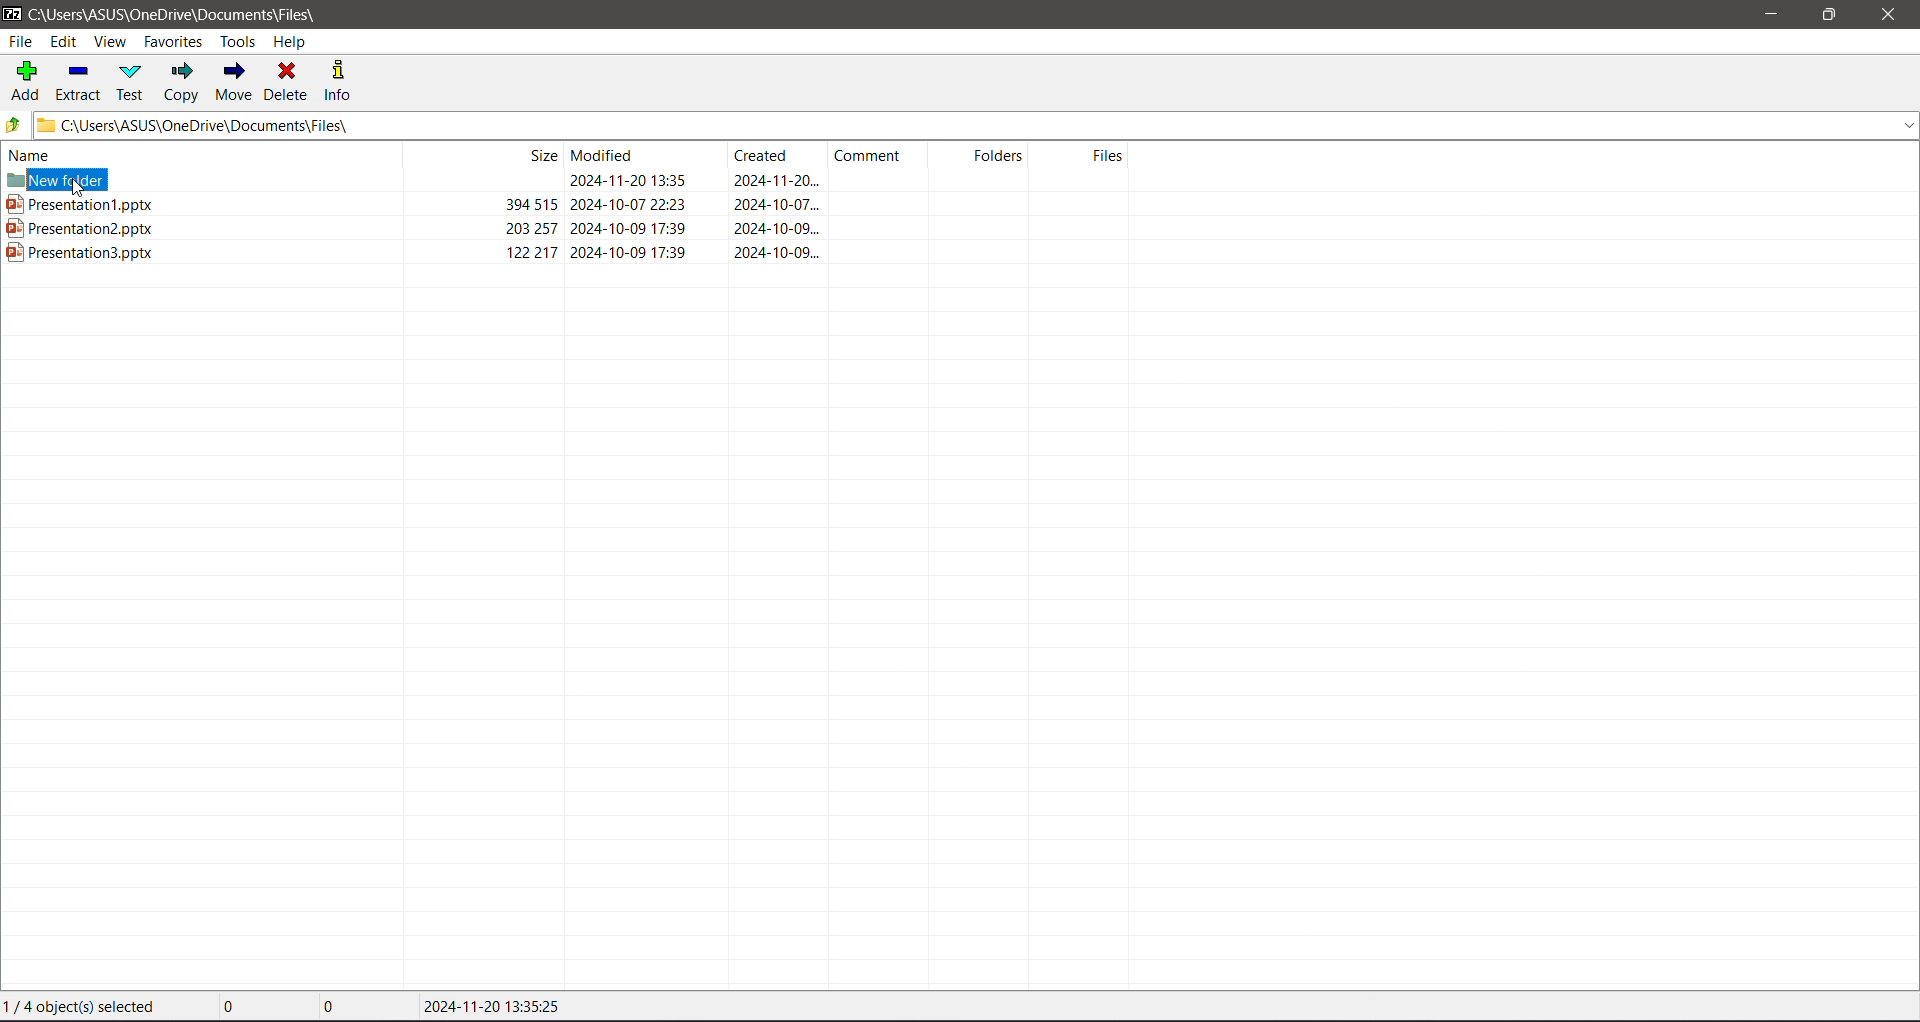  What do you see at coordinates (779, 158) in the screenshot?
I see `Created Date` at bounding box center [779, 158].